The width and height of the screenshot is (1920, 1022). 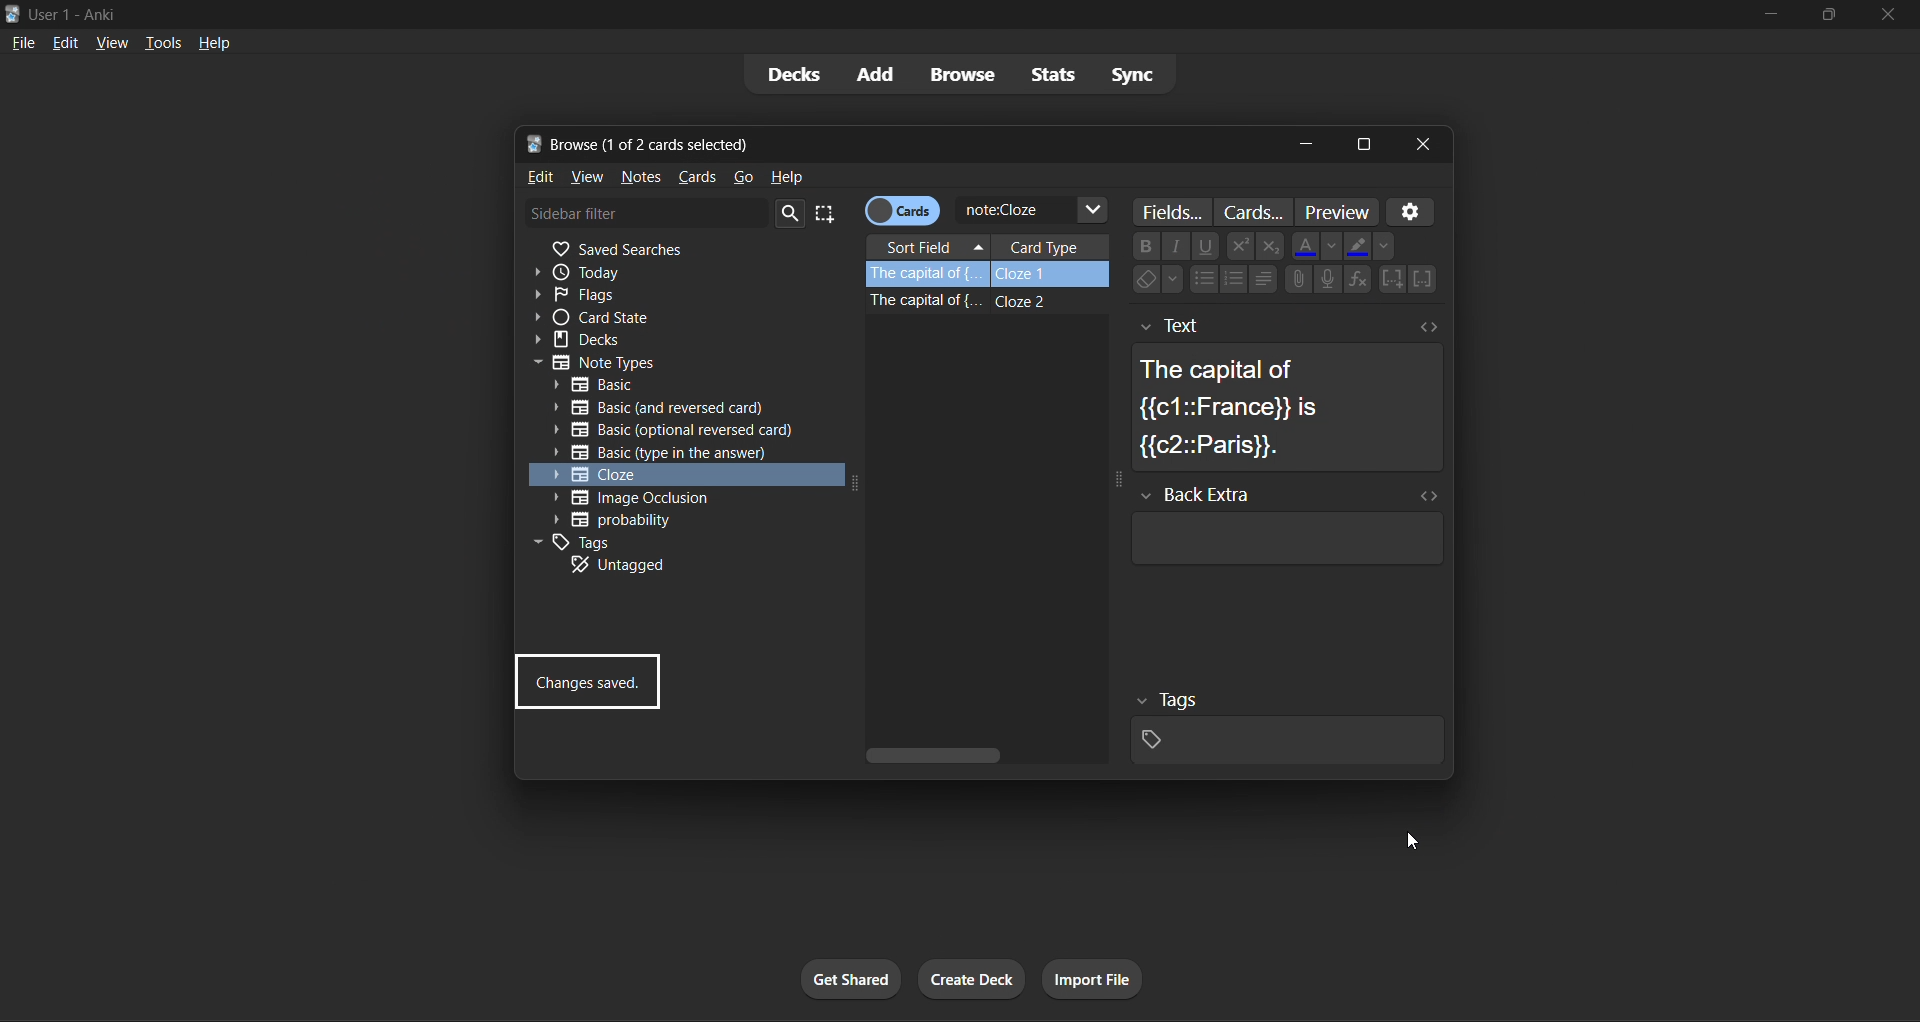 I want to click on tools, so click(x=162, y=42).